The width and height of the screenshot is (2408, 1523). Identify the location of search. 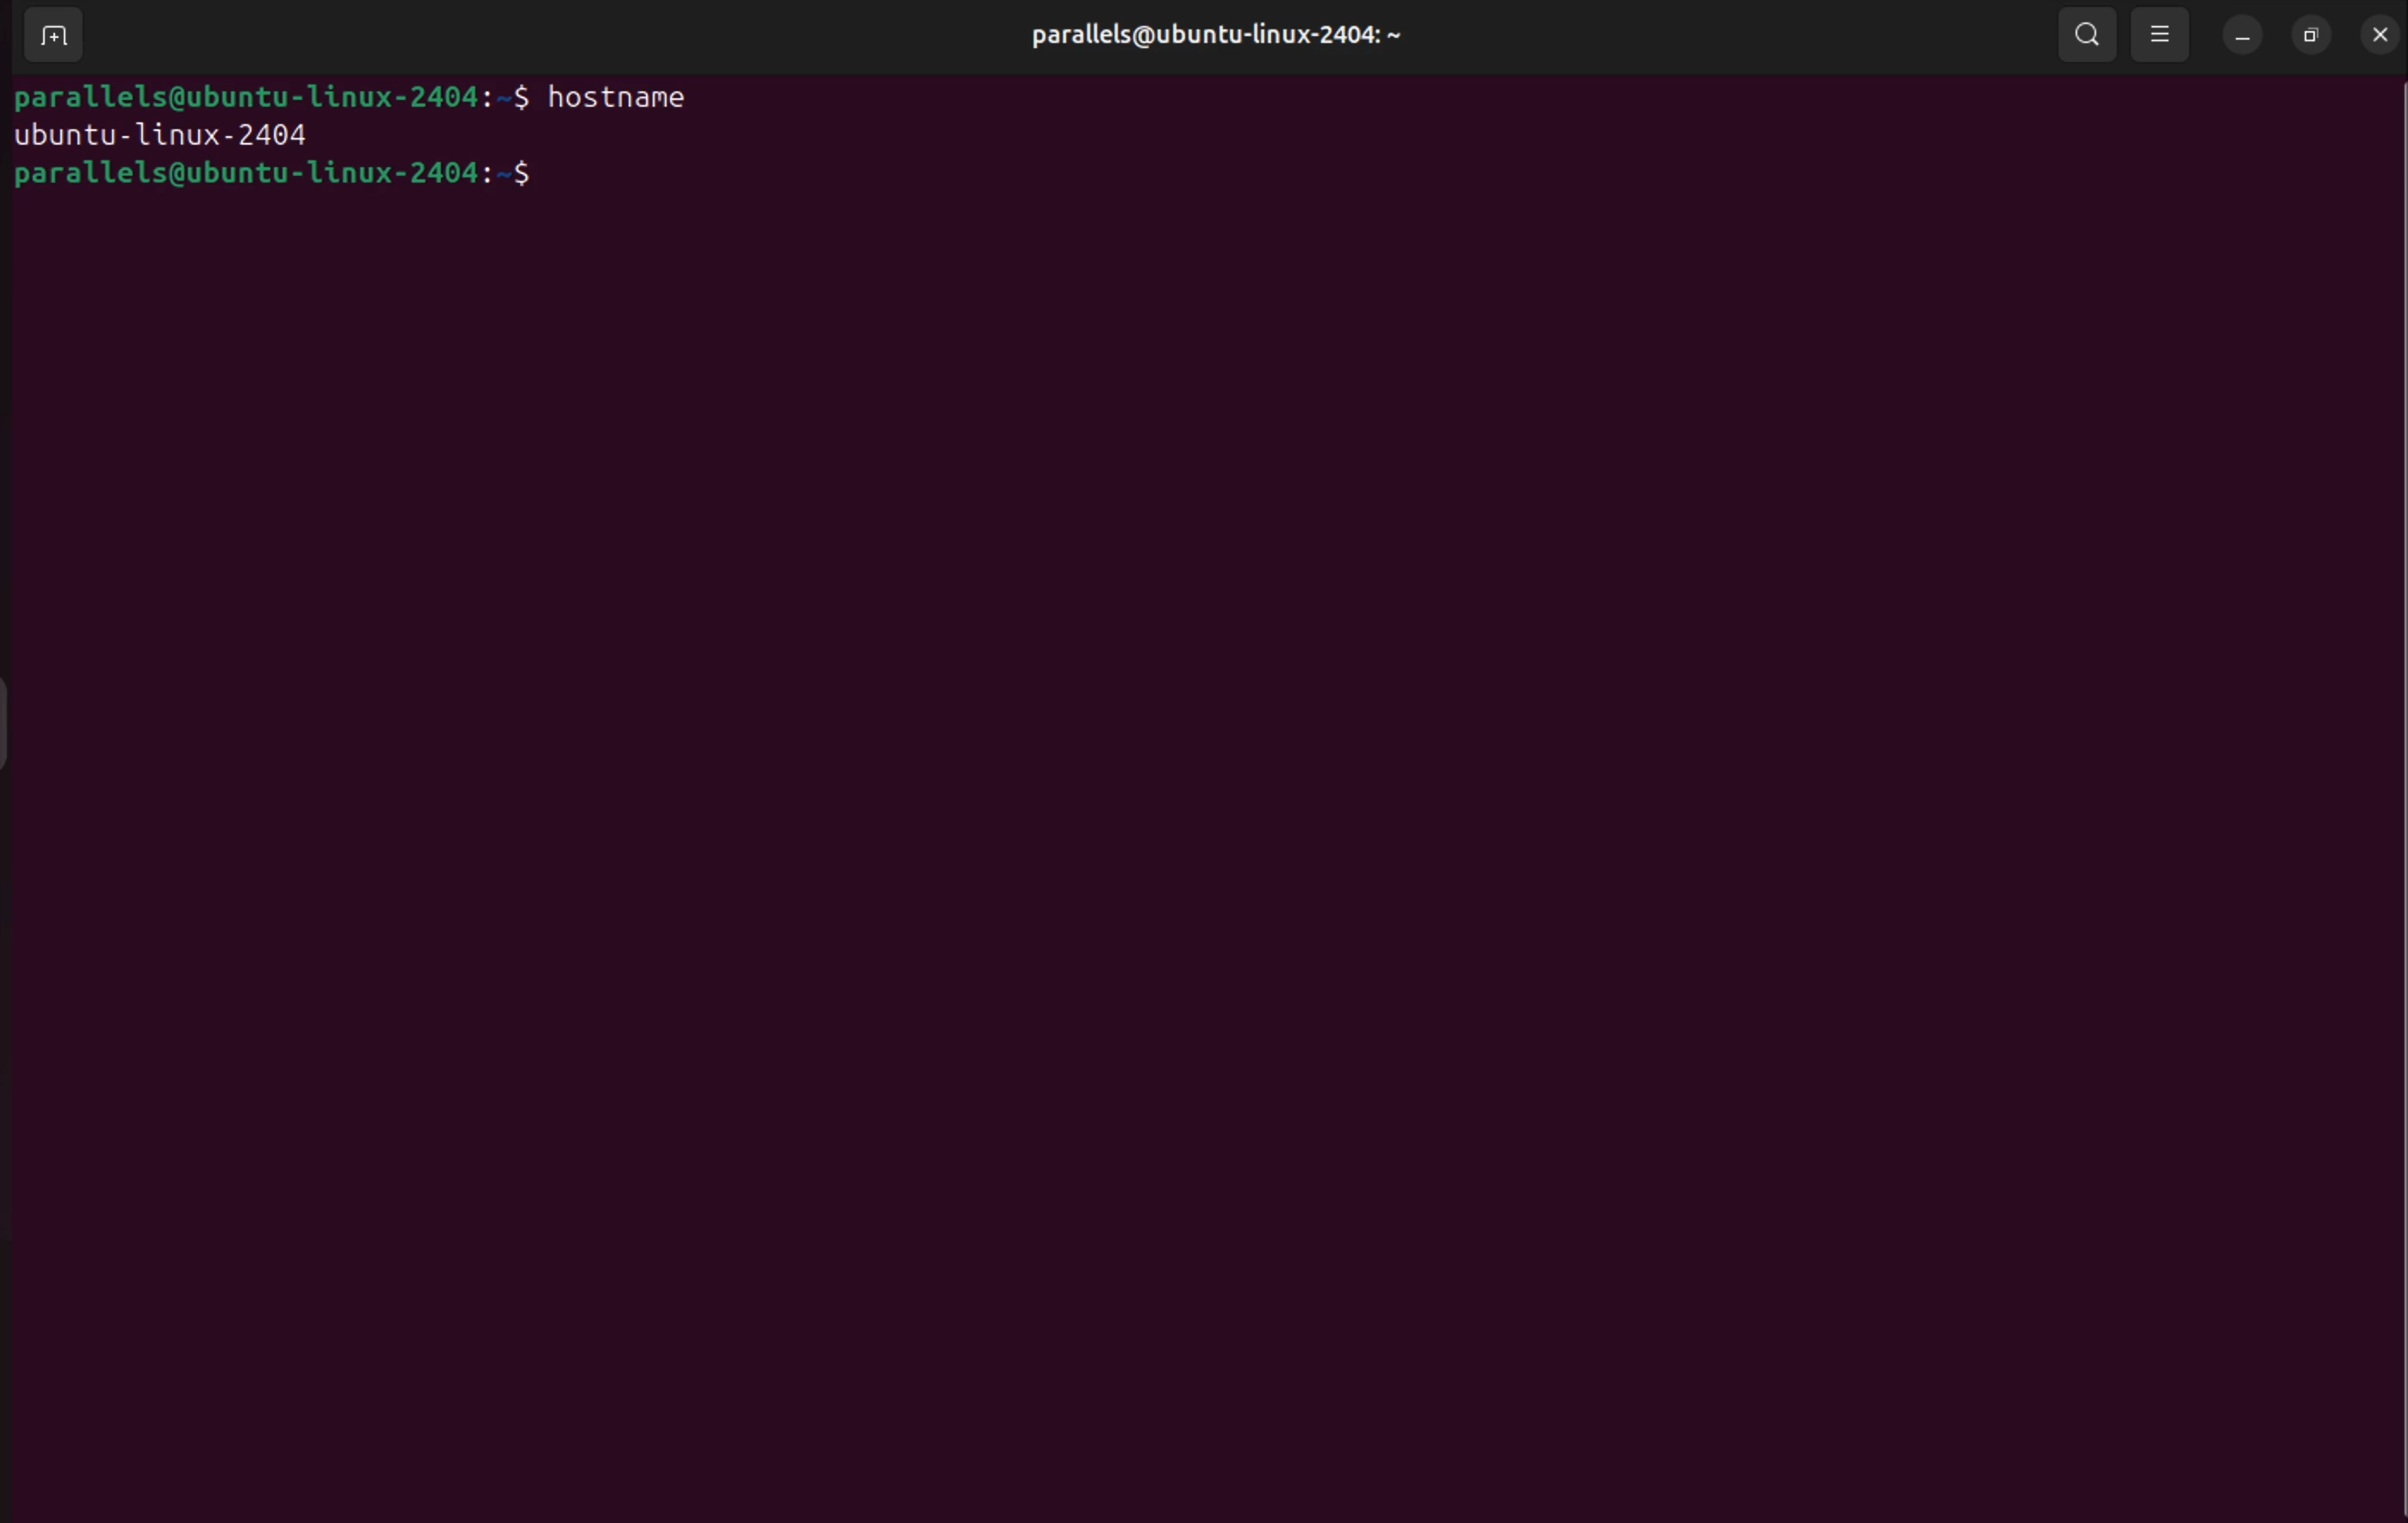
(2088, 38).